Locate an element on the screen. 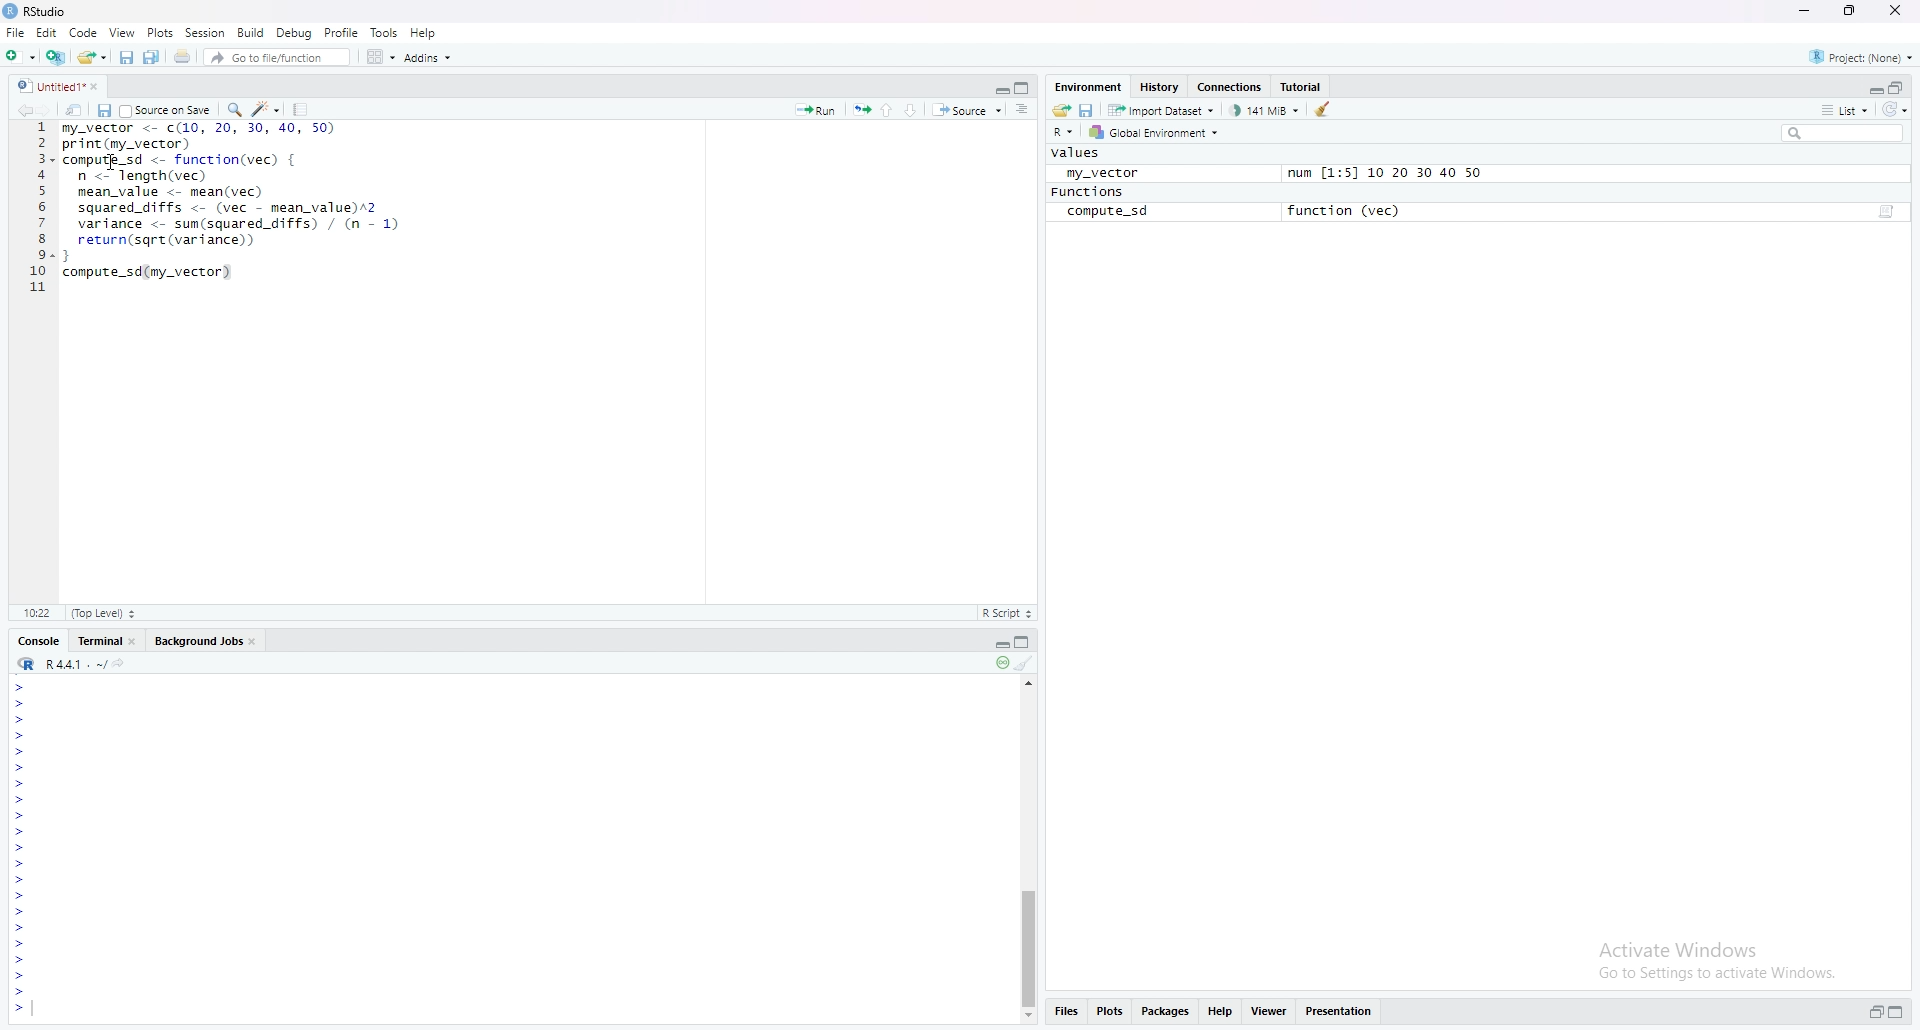 Image resolution: width=1920 pixels, height=1030 pixels. Refresh the list of the objects in the environment is located at coordinates (1898, 110).